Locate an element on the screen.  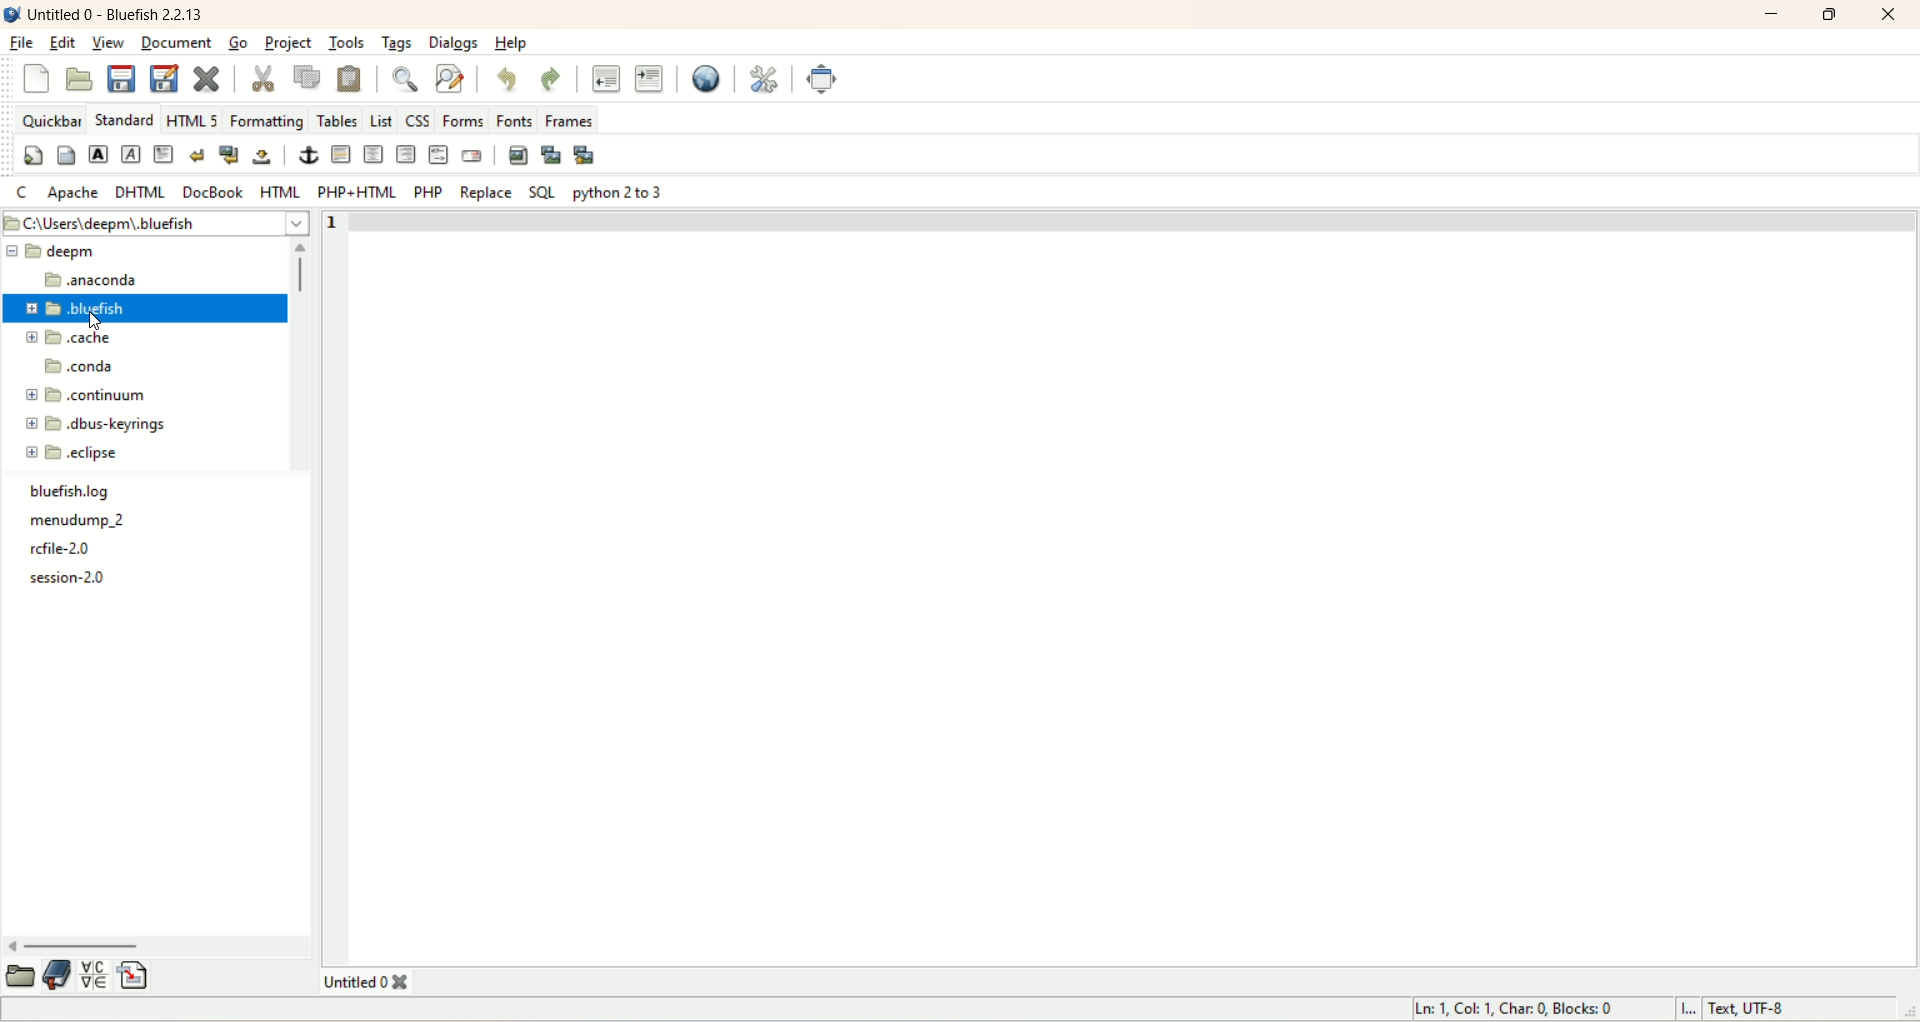
quickbar is located at coordinates (50, 118).